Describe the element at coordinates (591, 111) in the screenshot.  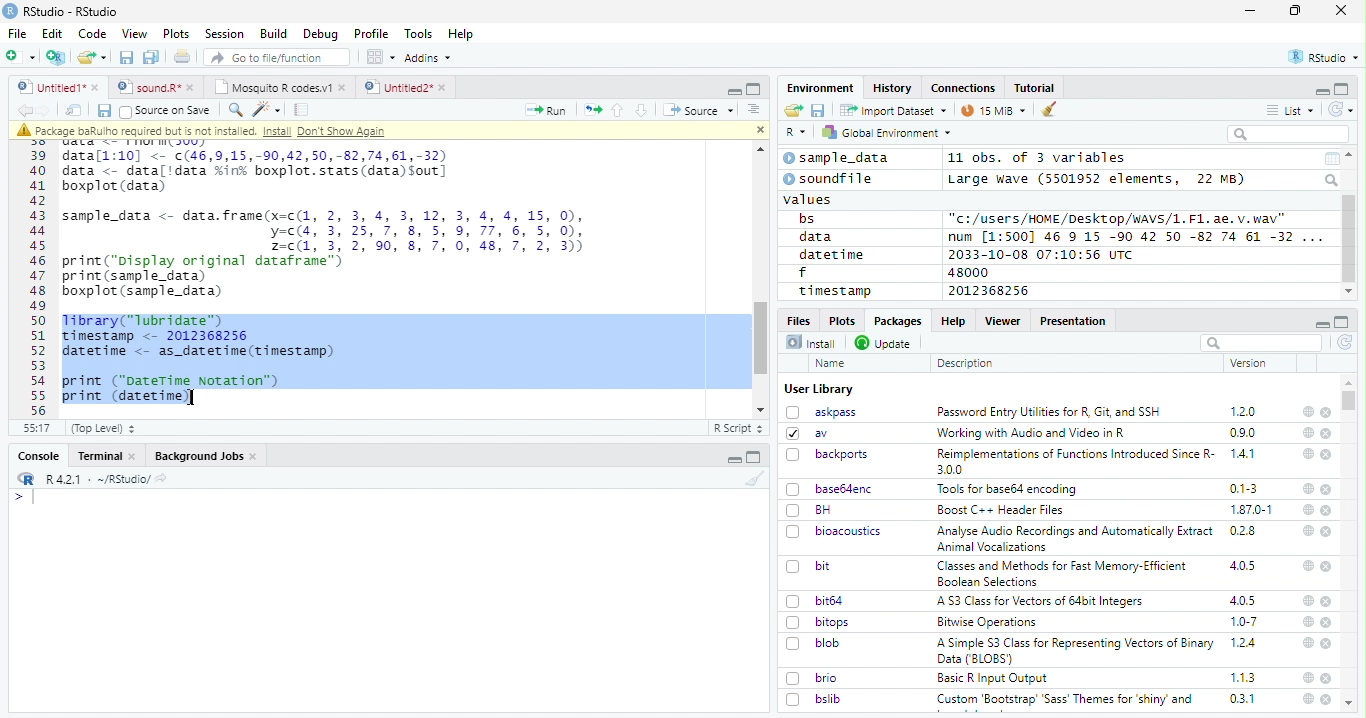
I see `Re-run the previous code region` at that location.